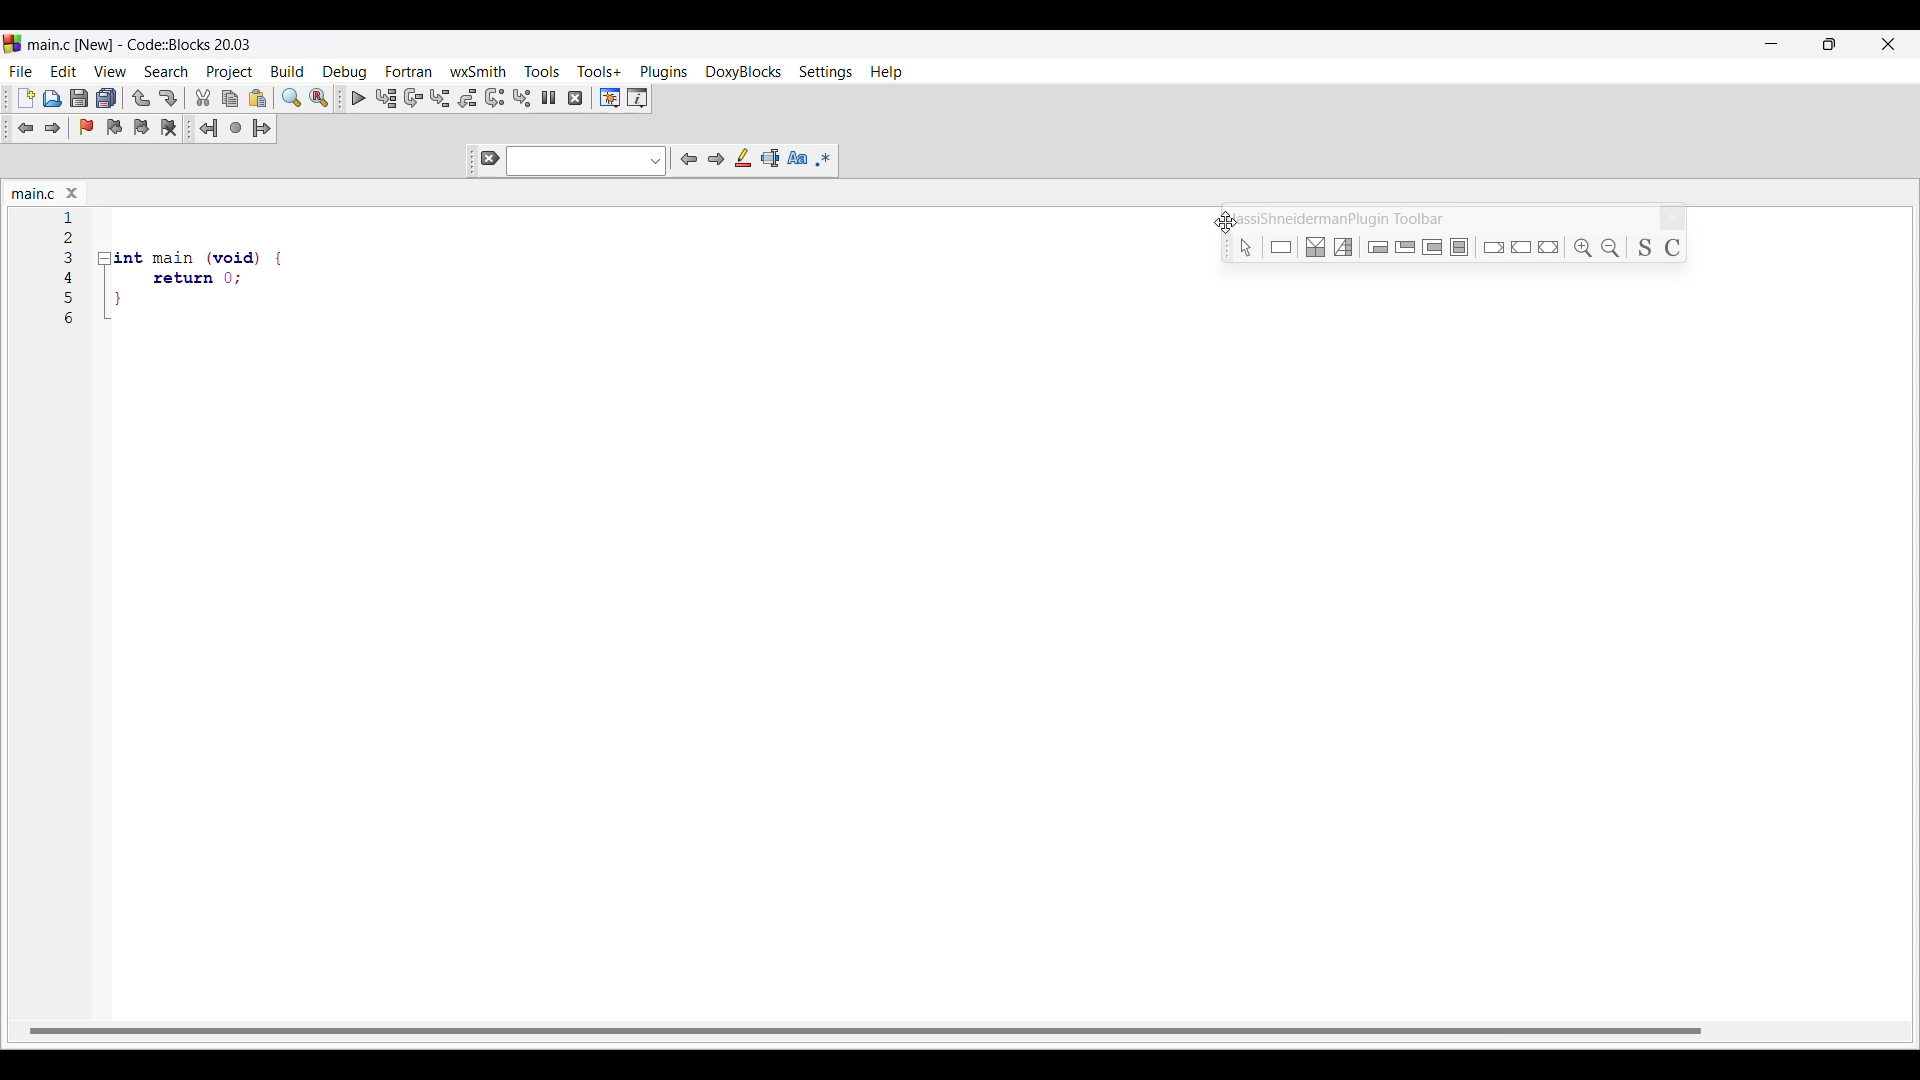 This screenshot has height=1080, width=1920. I want to click on Project menu, so click(230, 72).